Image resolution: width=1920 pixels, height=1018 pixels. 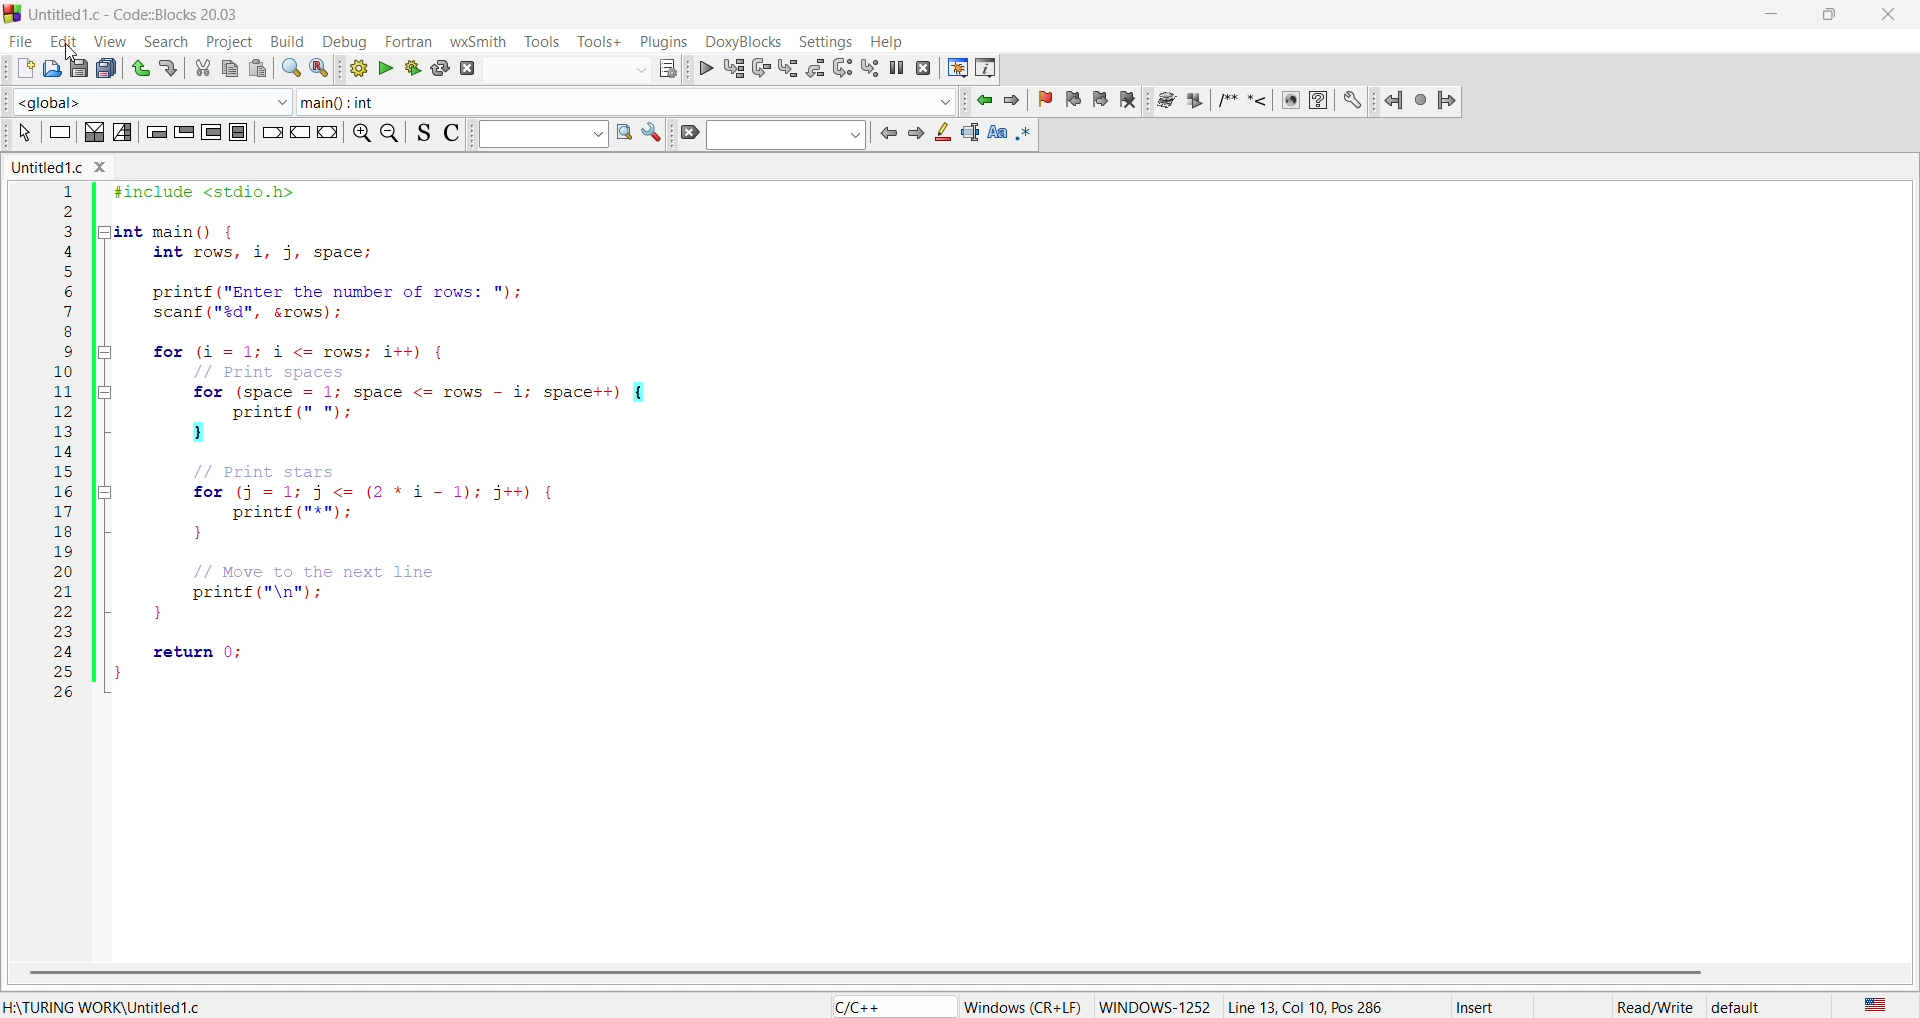 What do you see at coordinates (155, 132) in the screenshot?
I see `enter condition loop` at bounding box center [155, 132].